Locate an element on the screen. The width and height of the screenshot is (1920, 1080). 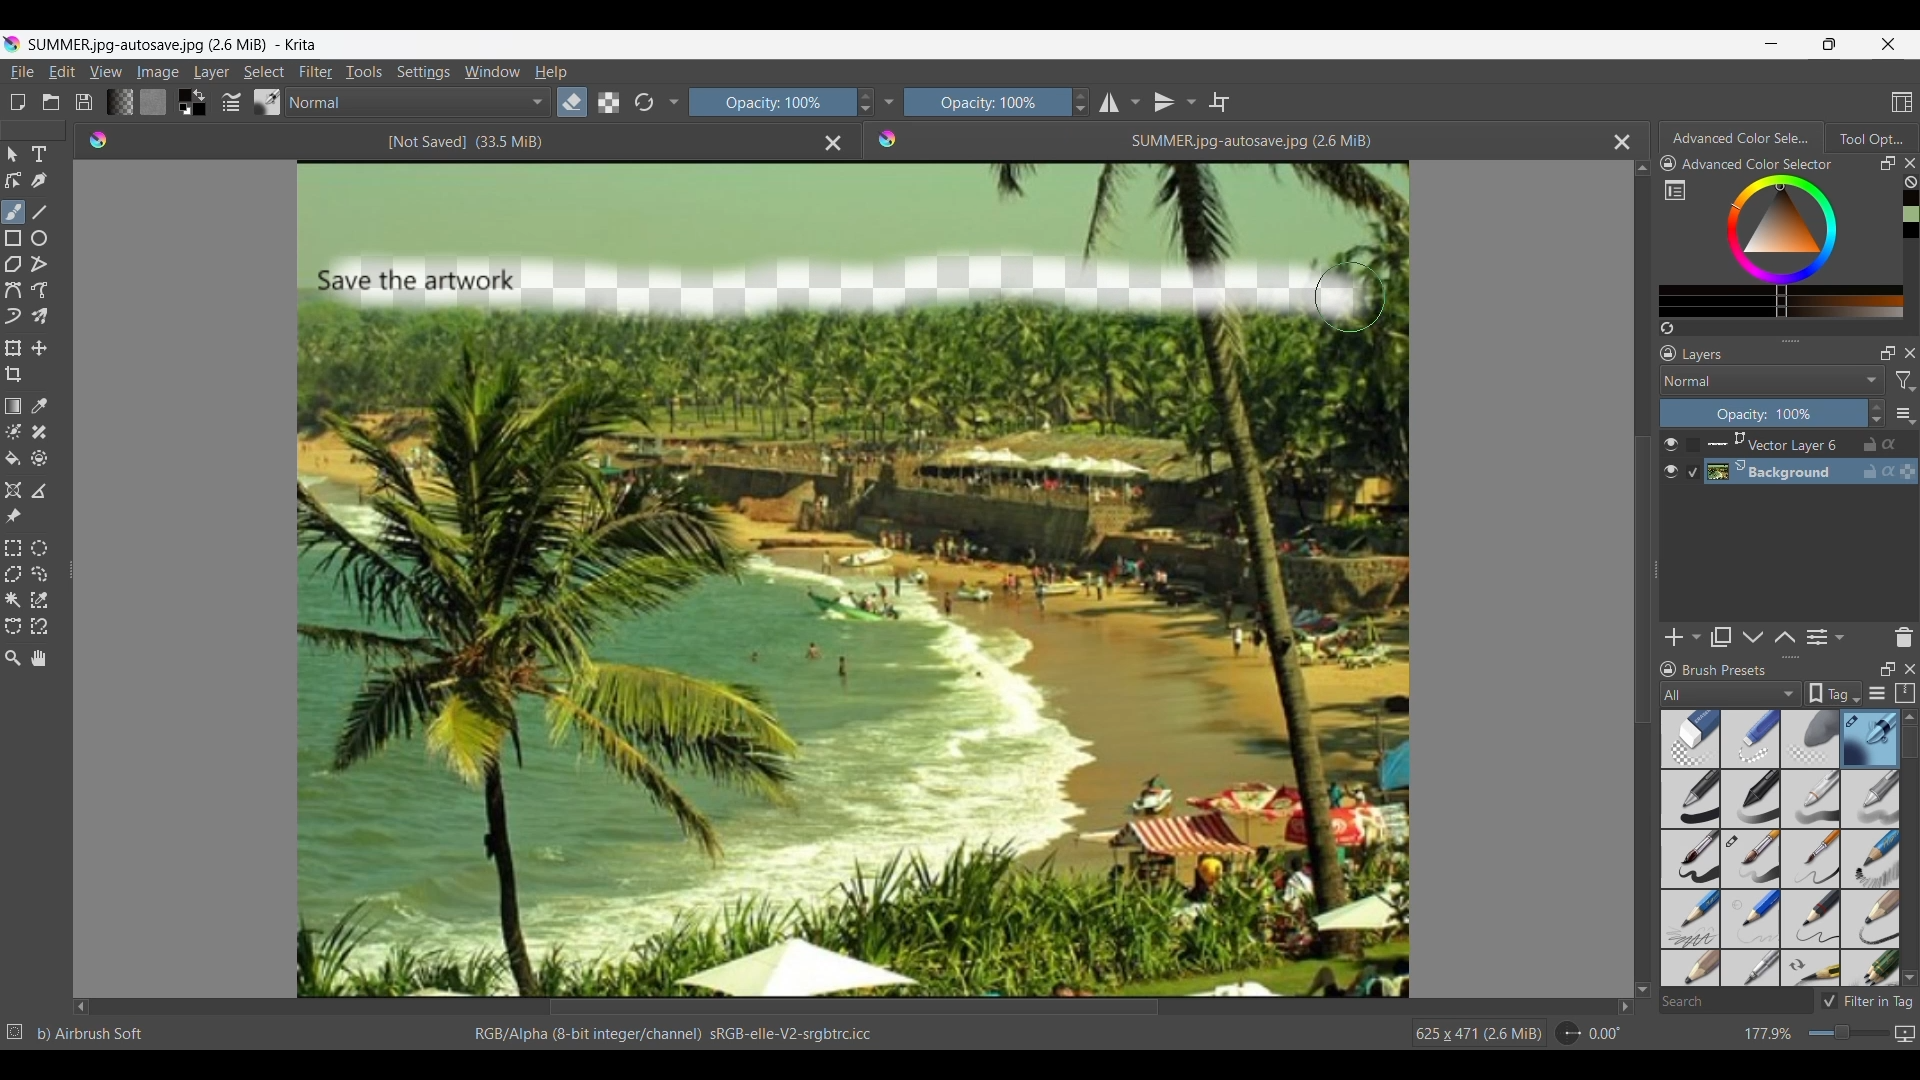
Normal is located at coordinates (418, 102).